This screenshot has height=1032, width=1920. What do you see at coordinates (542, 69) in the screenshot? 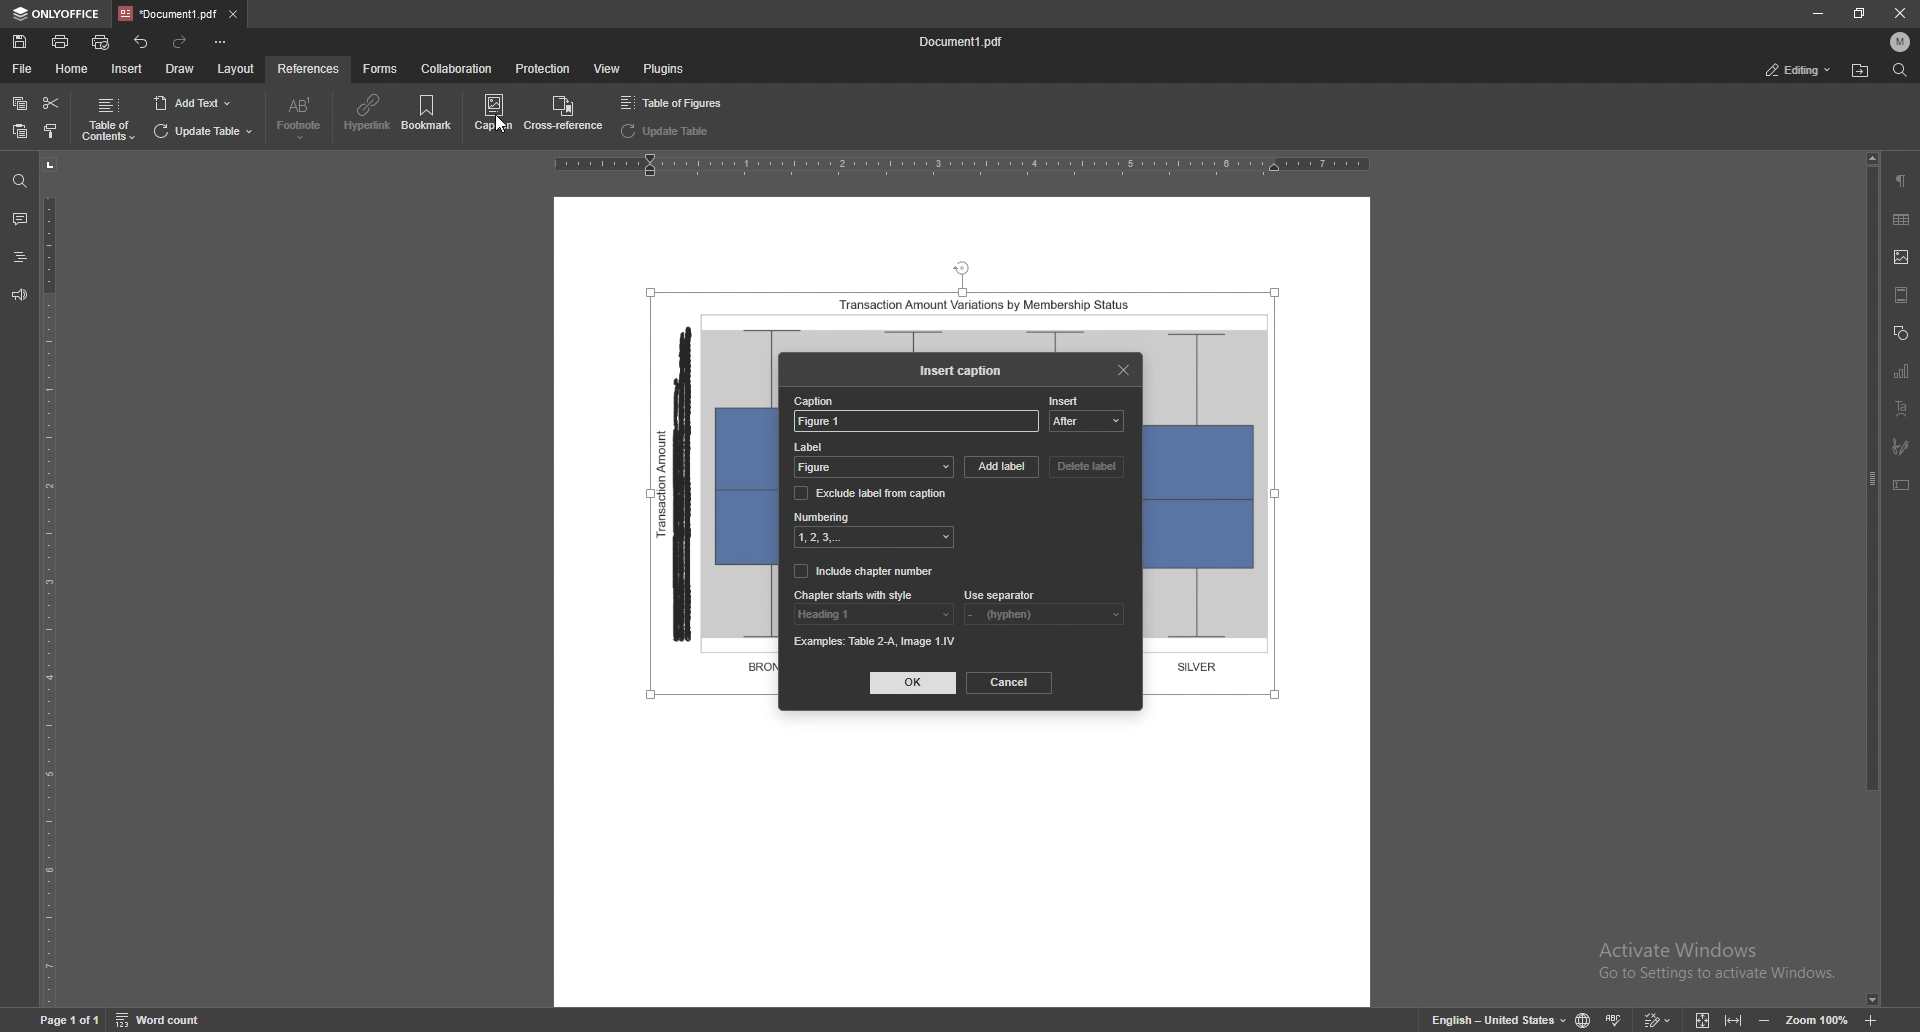
I see `protection` at bounding box center [542, 69].